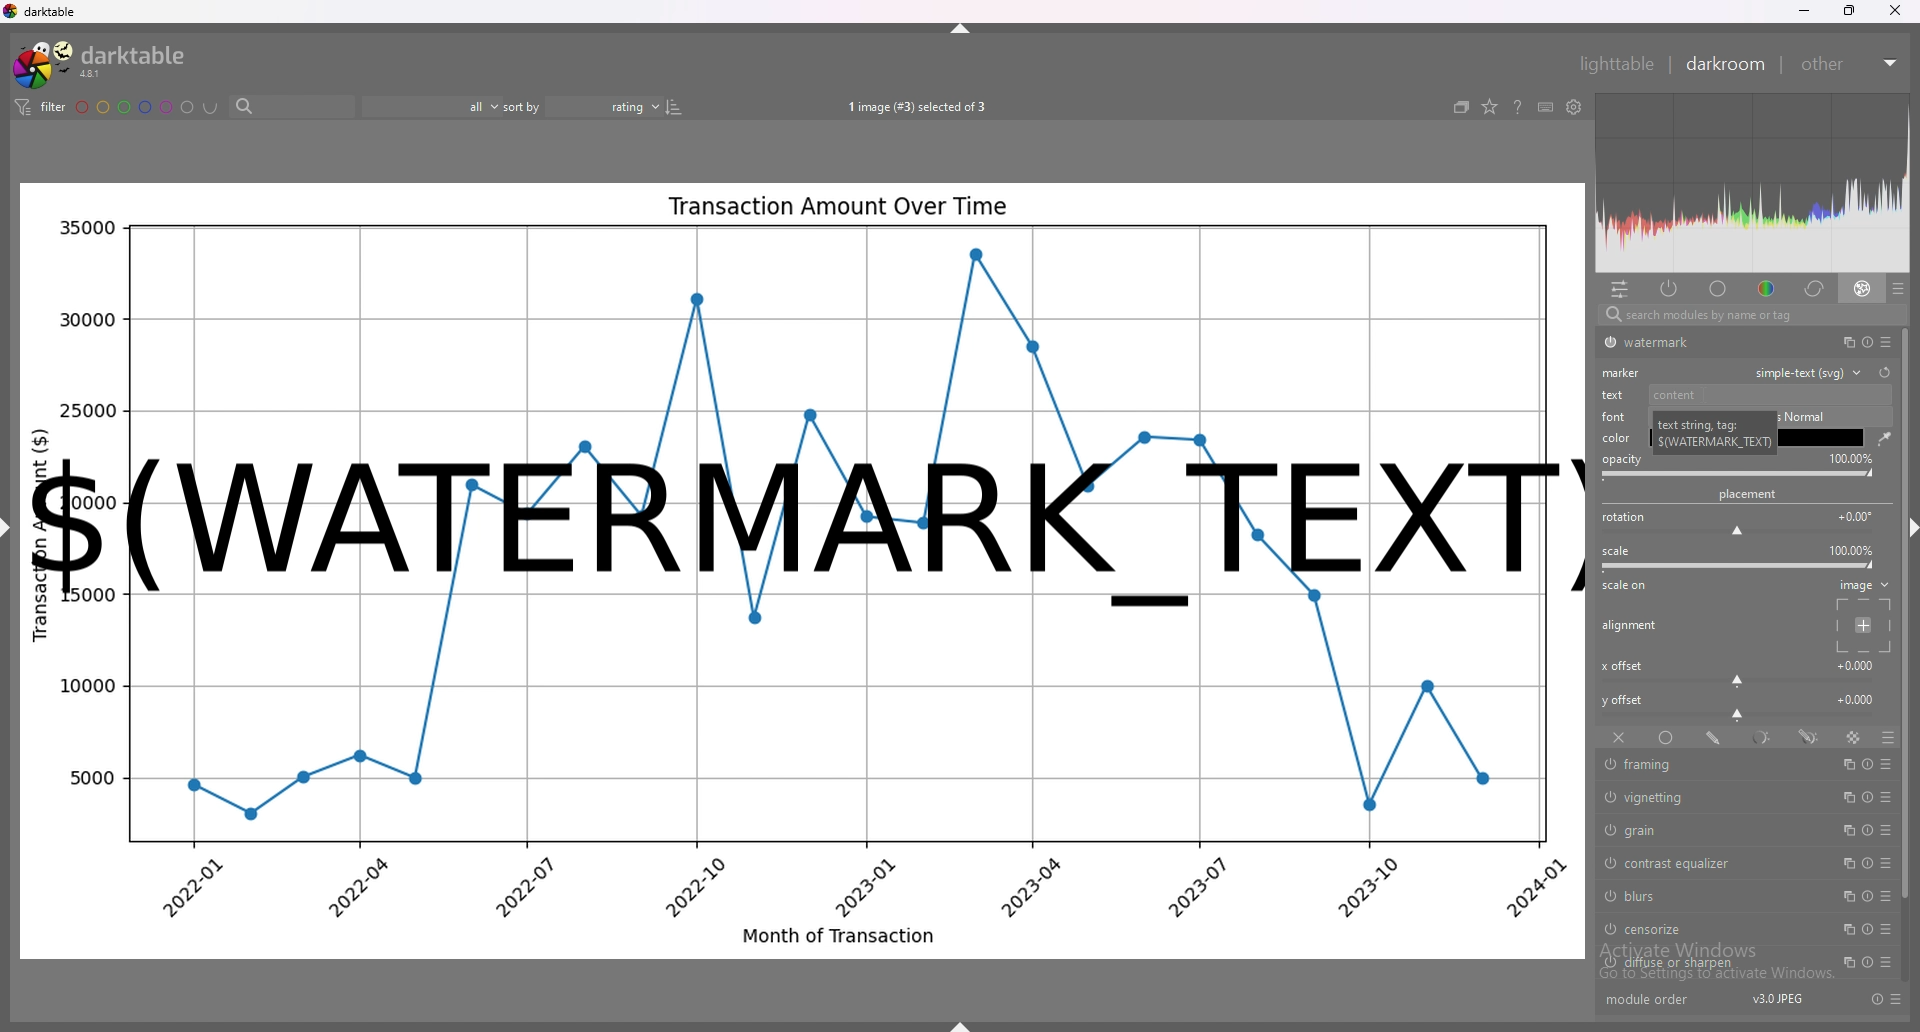 Image resolution: width=1920 pixels, height=1032 pixels. What do you see at coordinates (1657, 1001) in the screenshot?
I see `module order` at bounding box center [1657, 1001].